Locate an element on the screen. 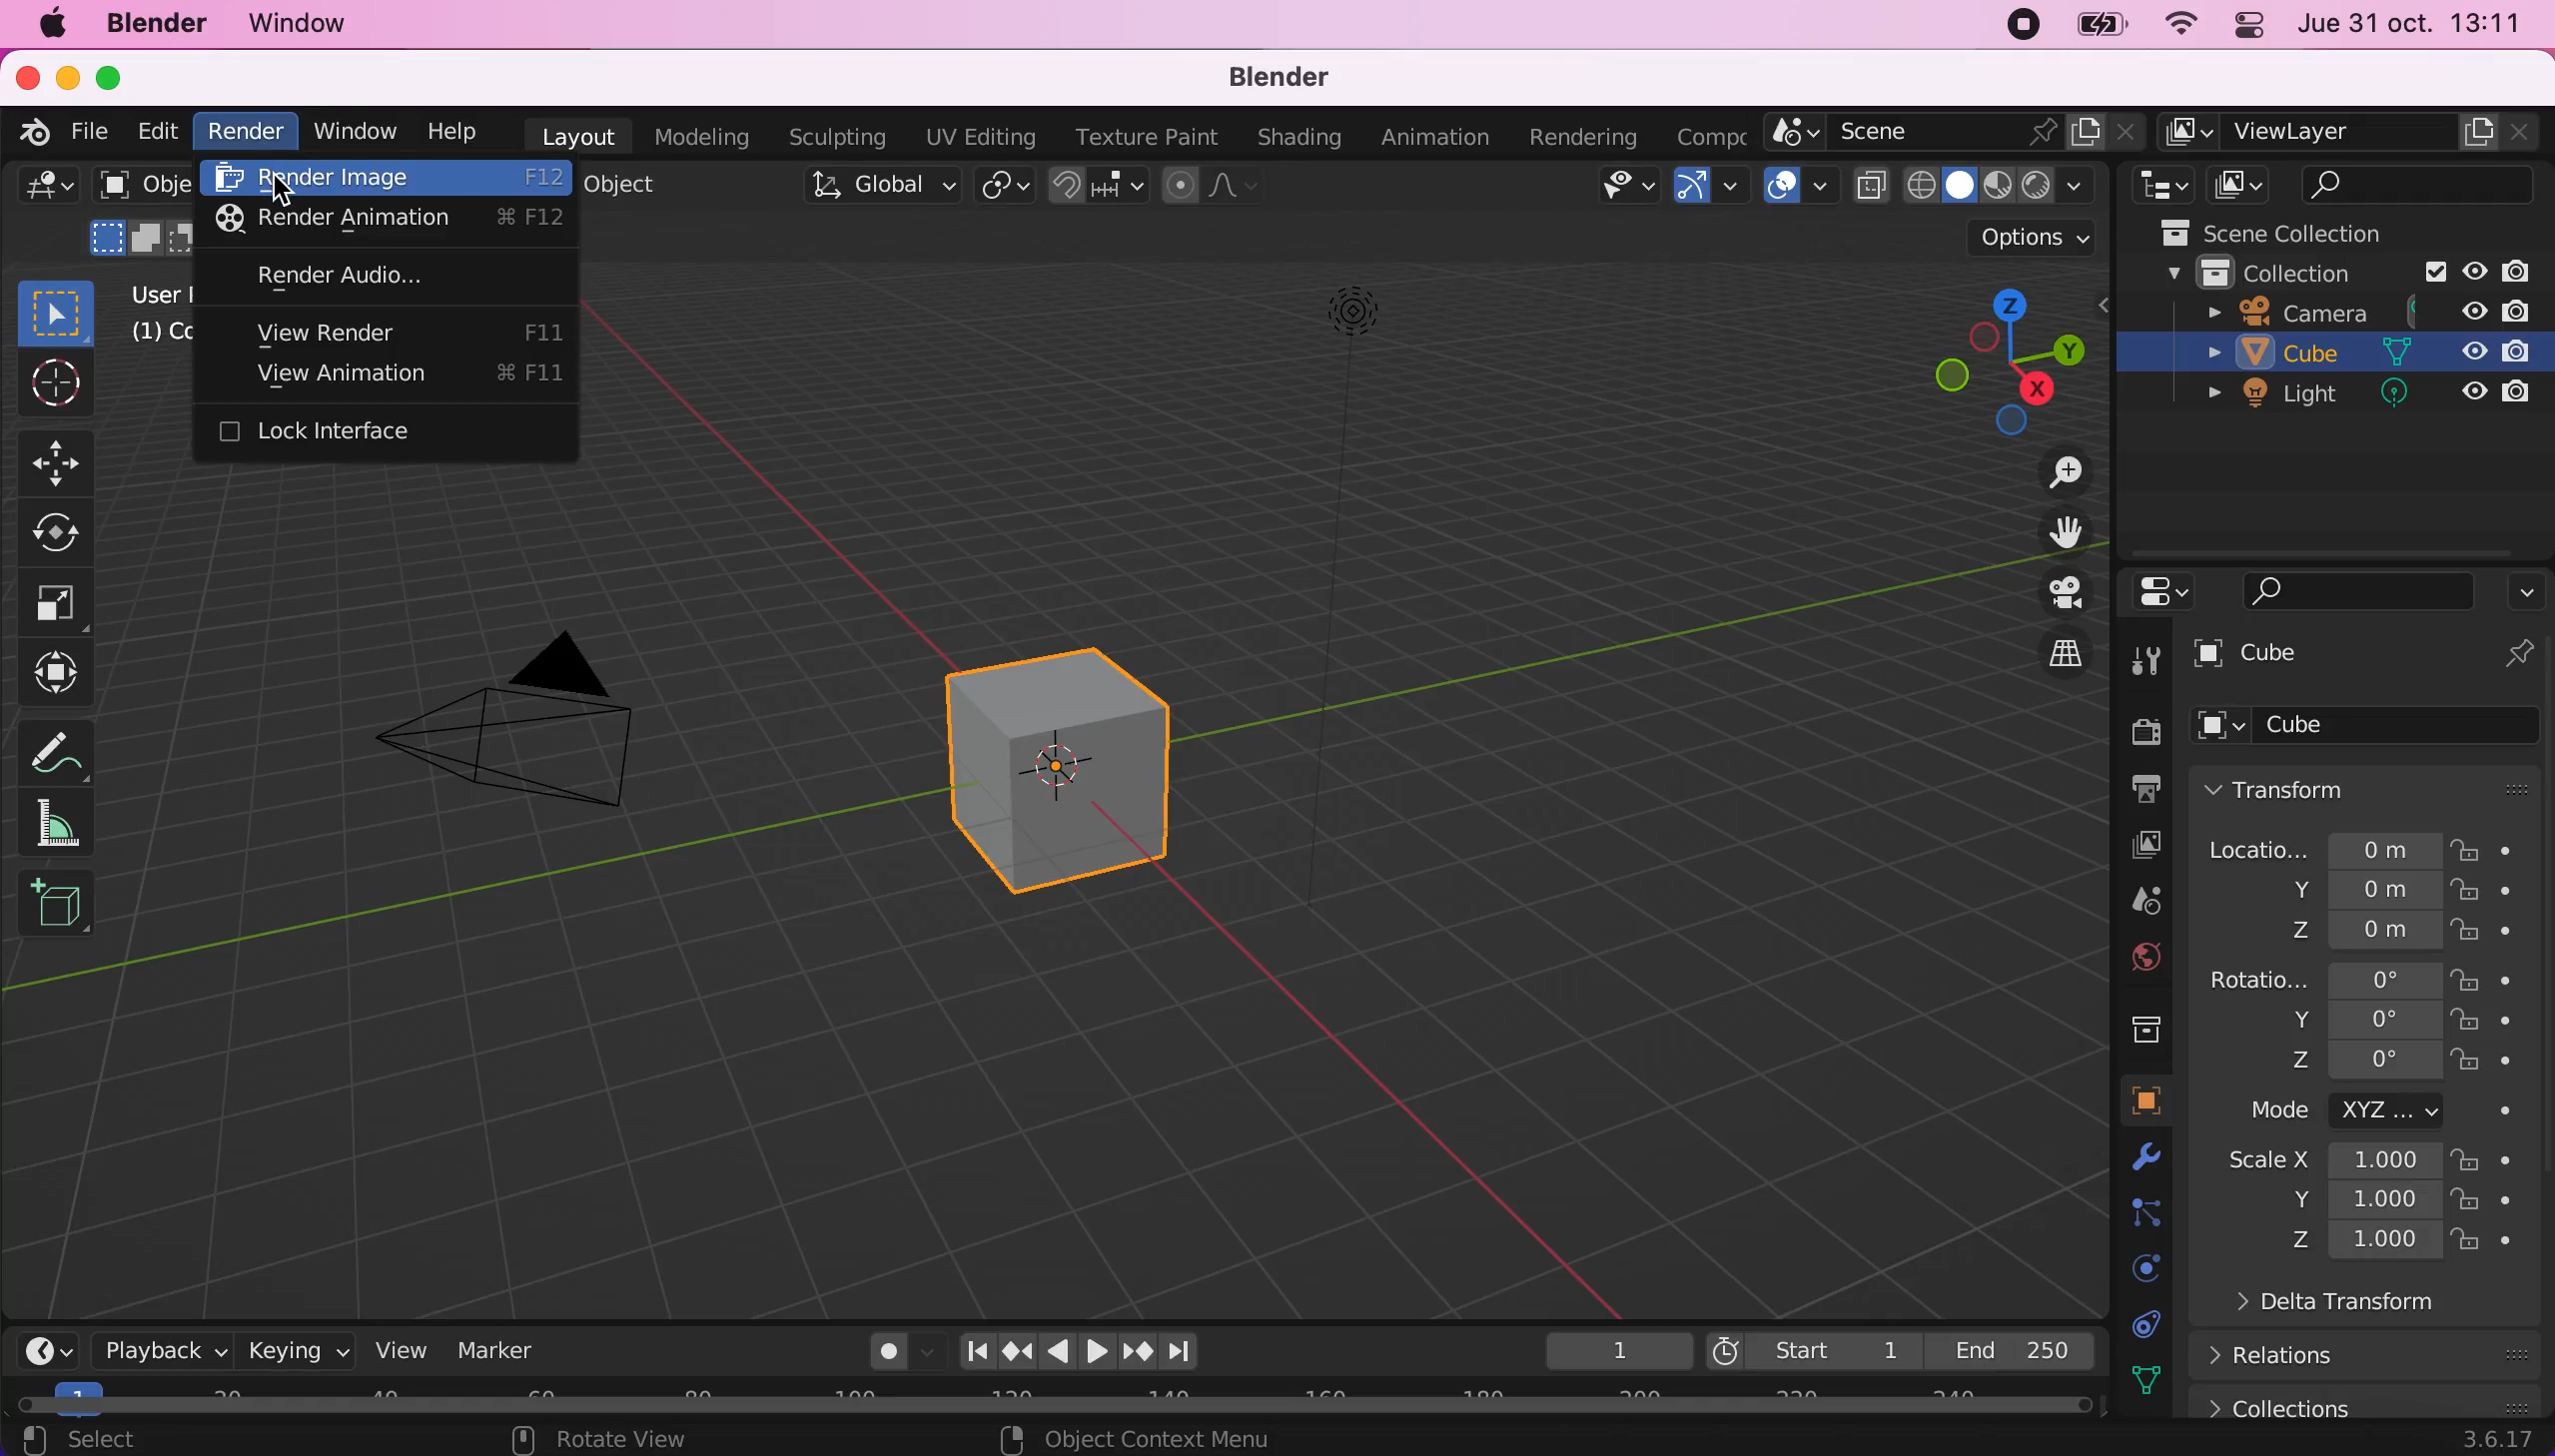  select is located at coordinates (150, 1438).